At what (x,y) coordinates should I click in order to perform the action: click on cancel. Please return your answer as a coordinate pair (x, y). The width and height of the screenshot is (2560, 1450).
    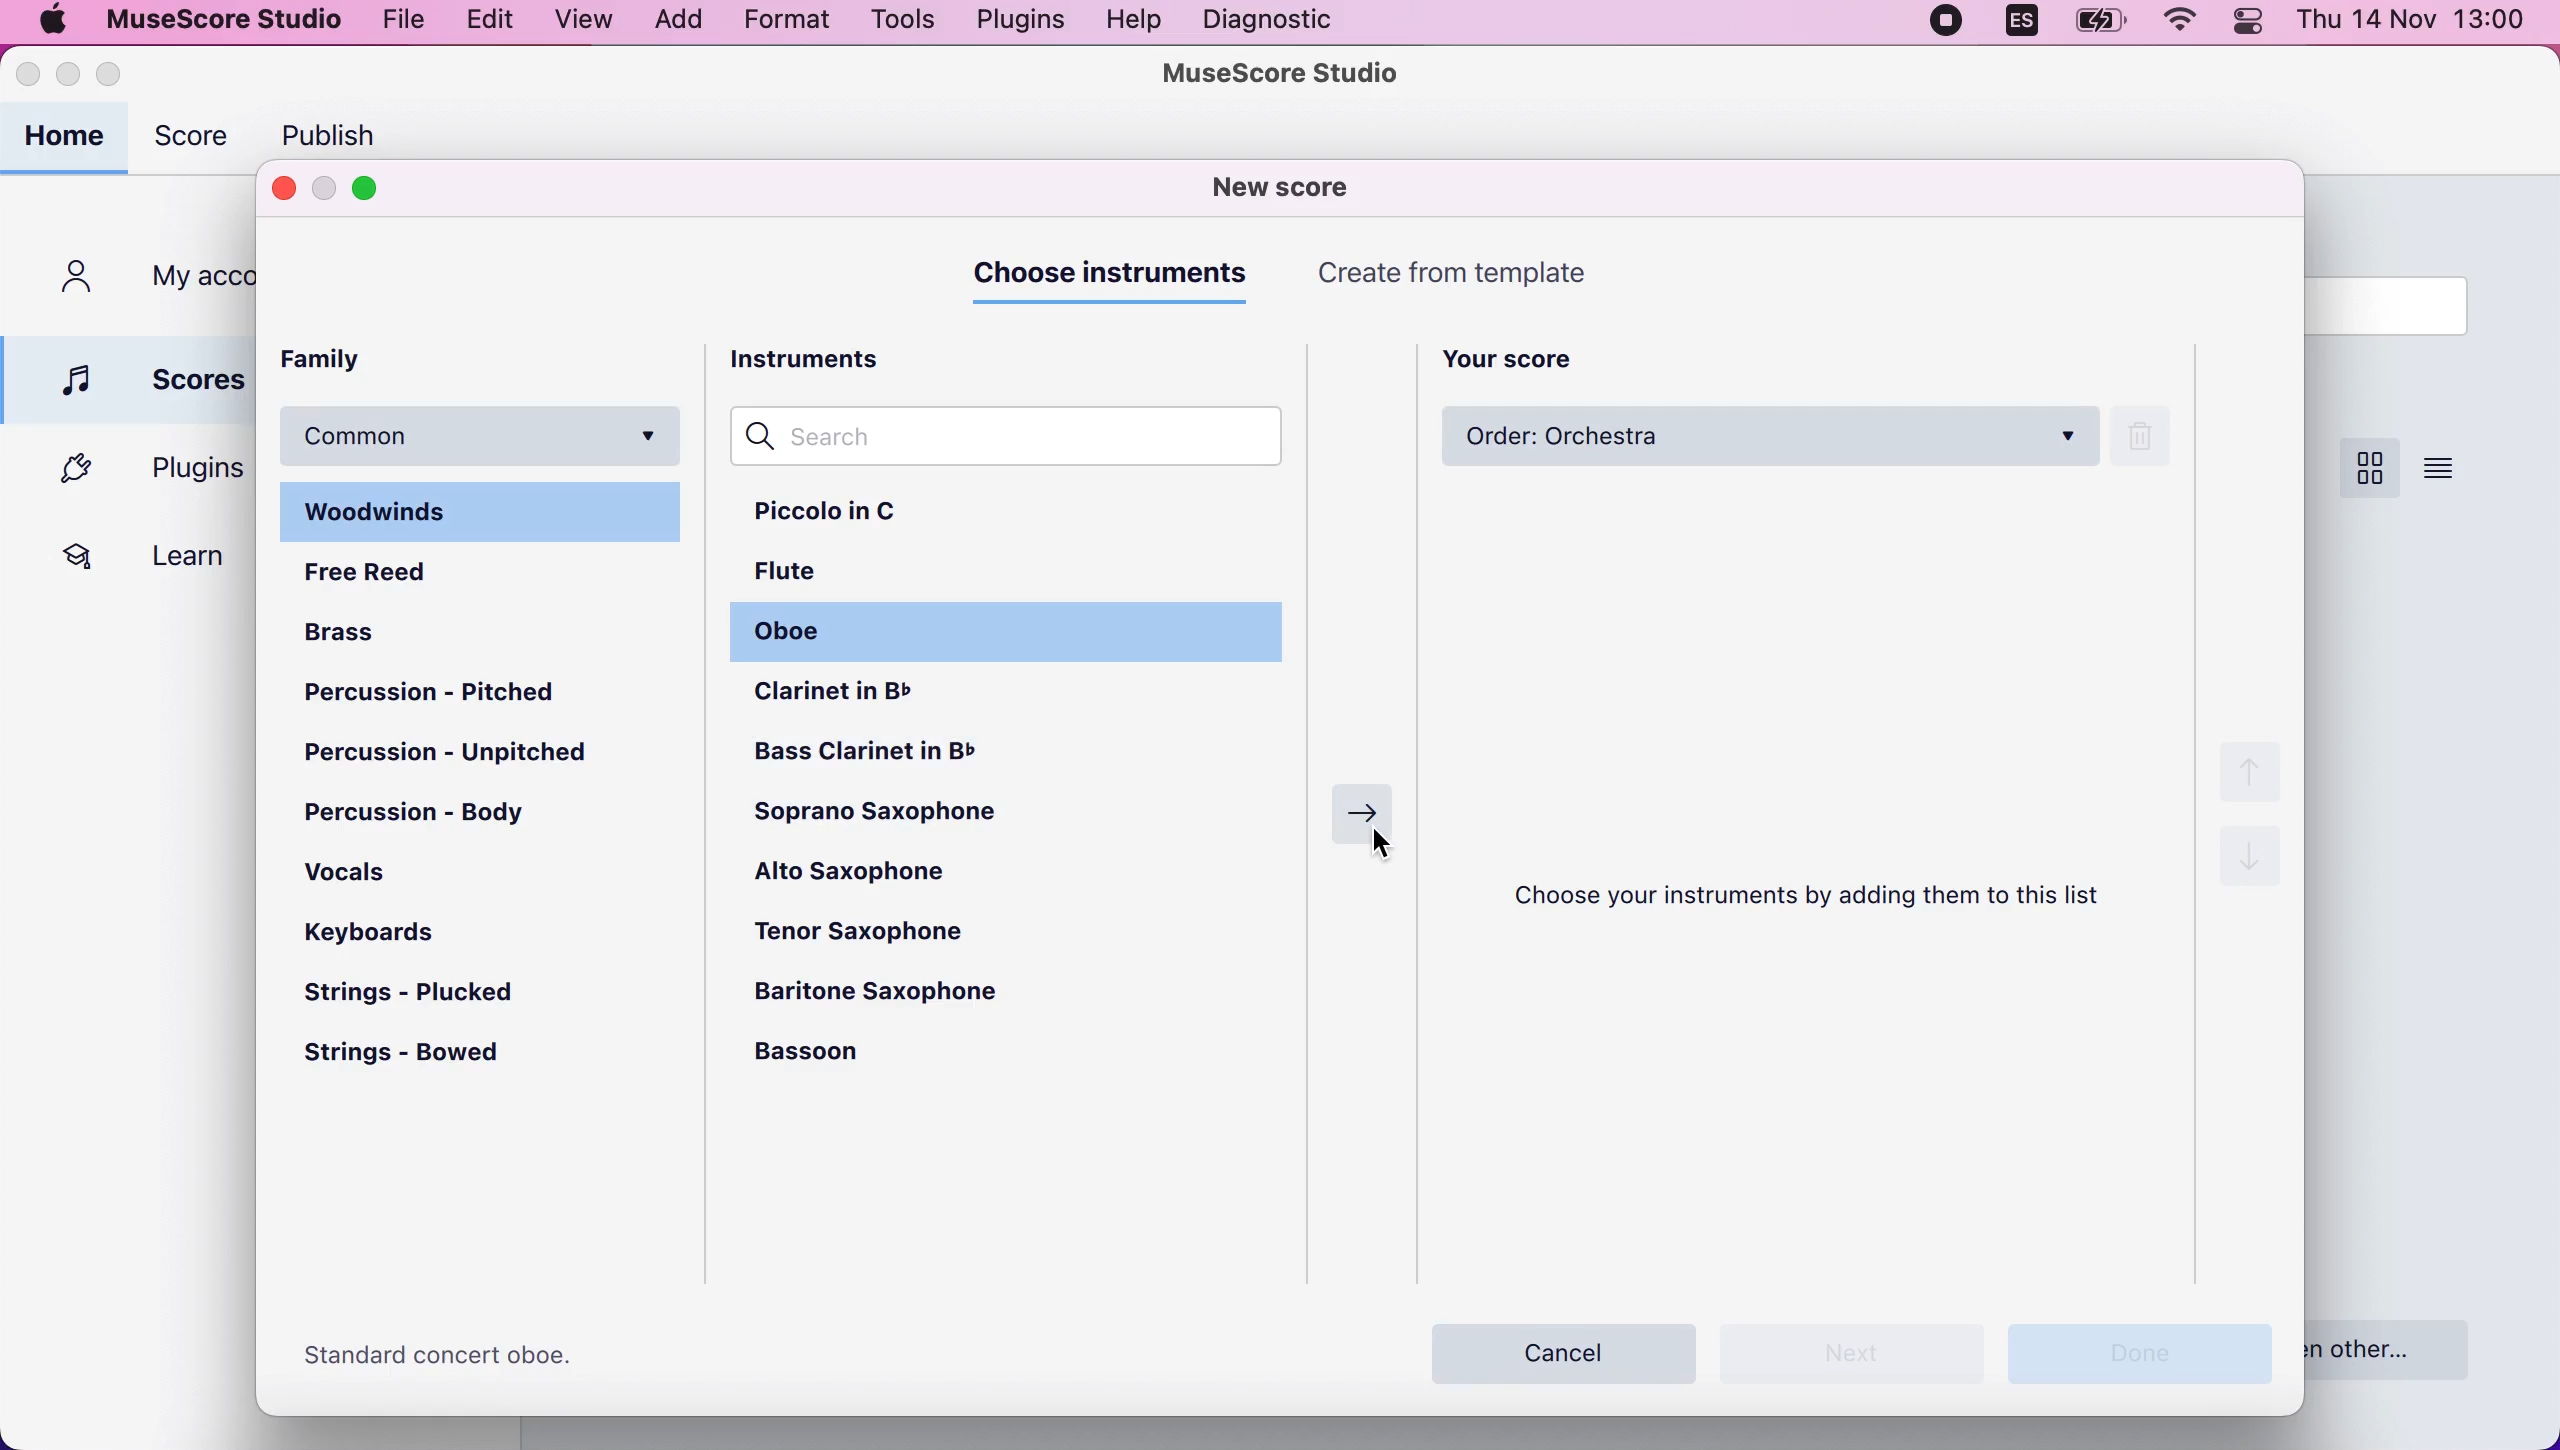
    Looking at the image, I should click on (1566, 1348).